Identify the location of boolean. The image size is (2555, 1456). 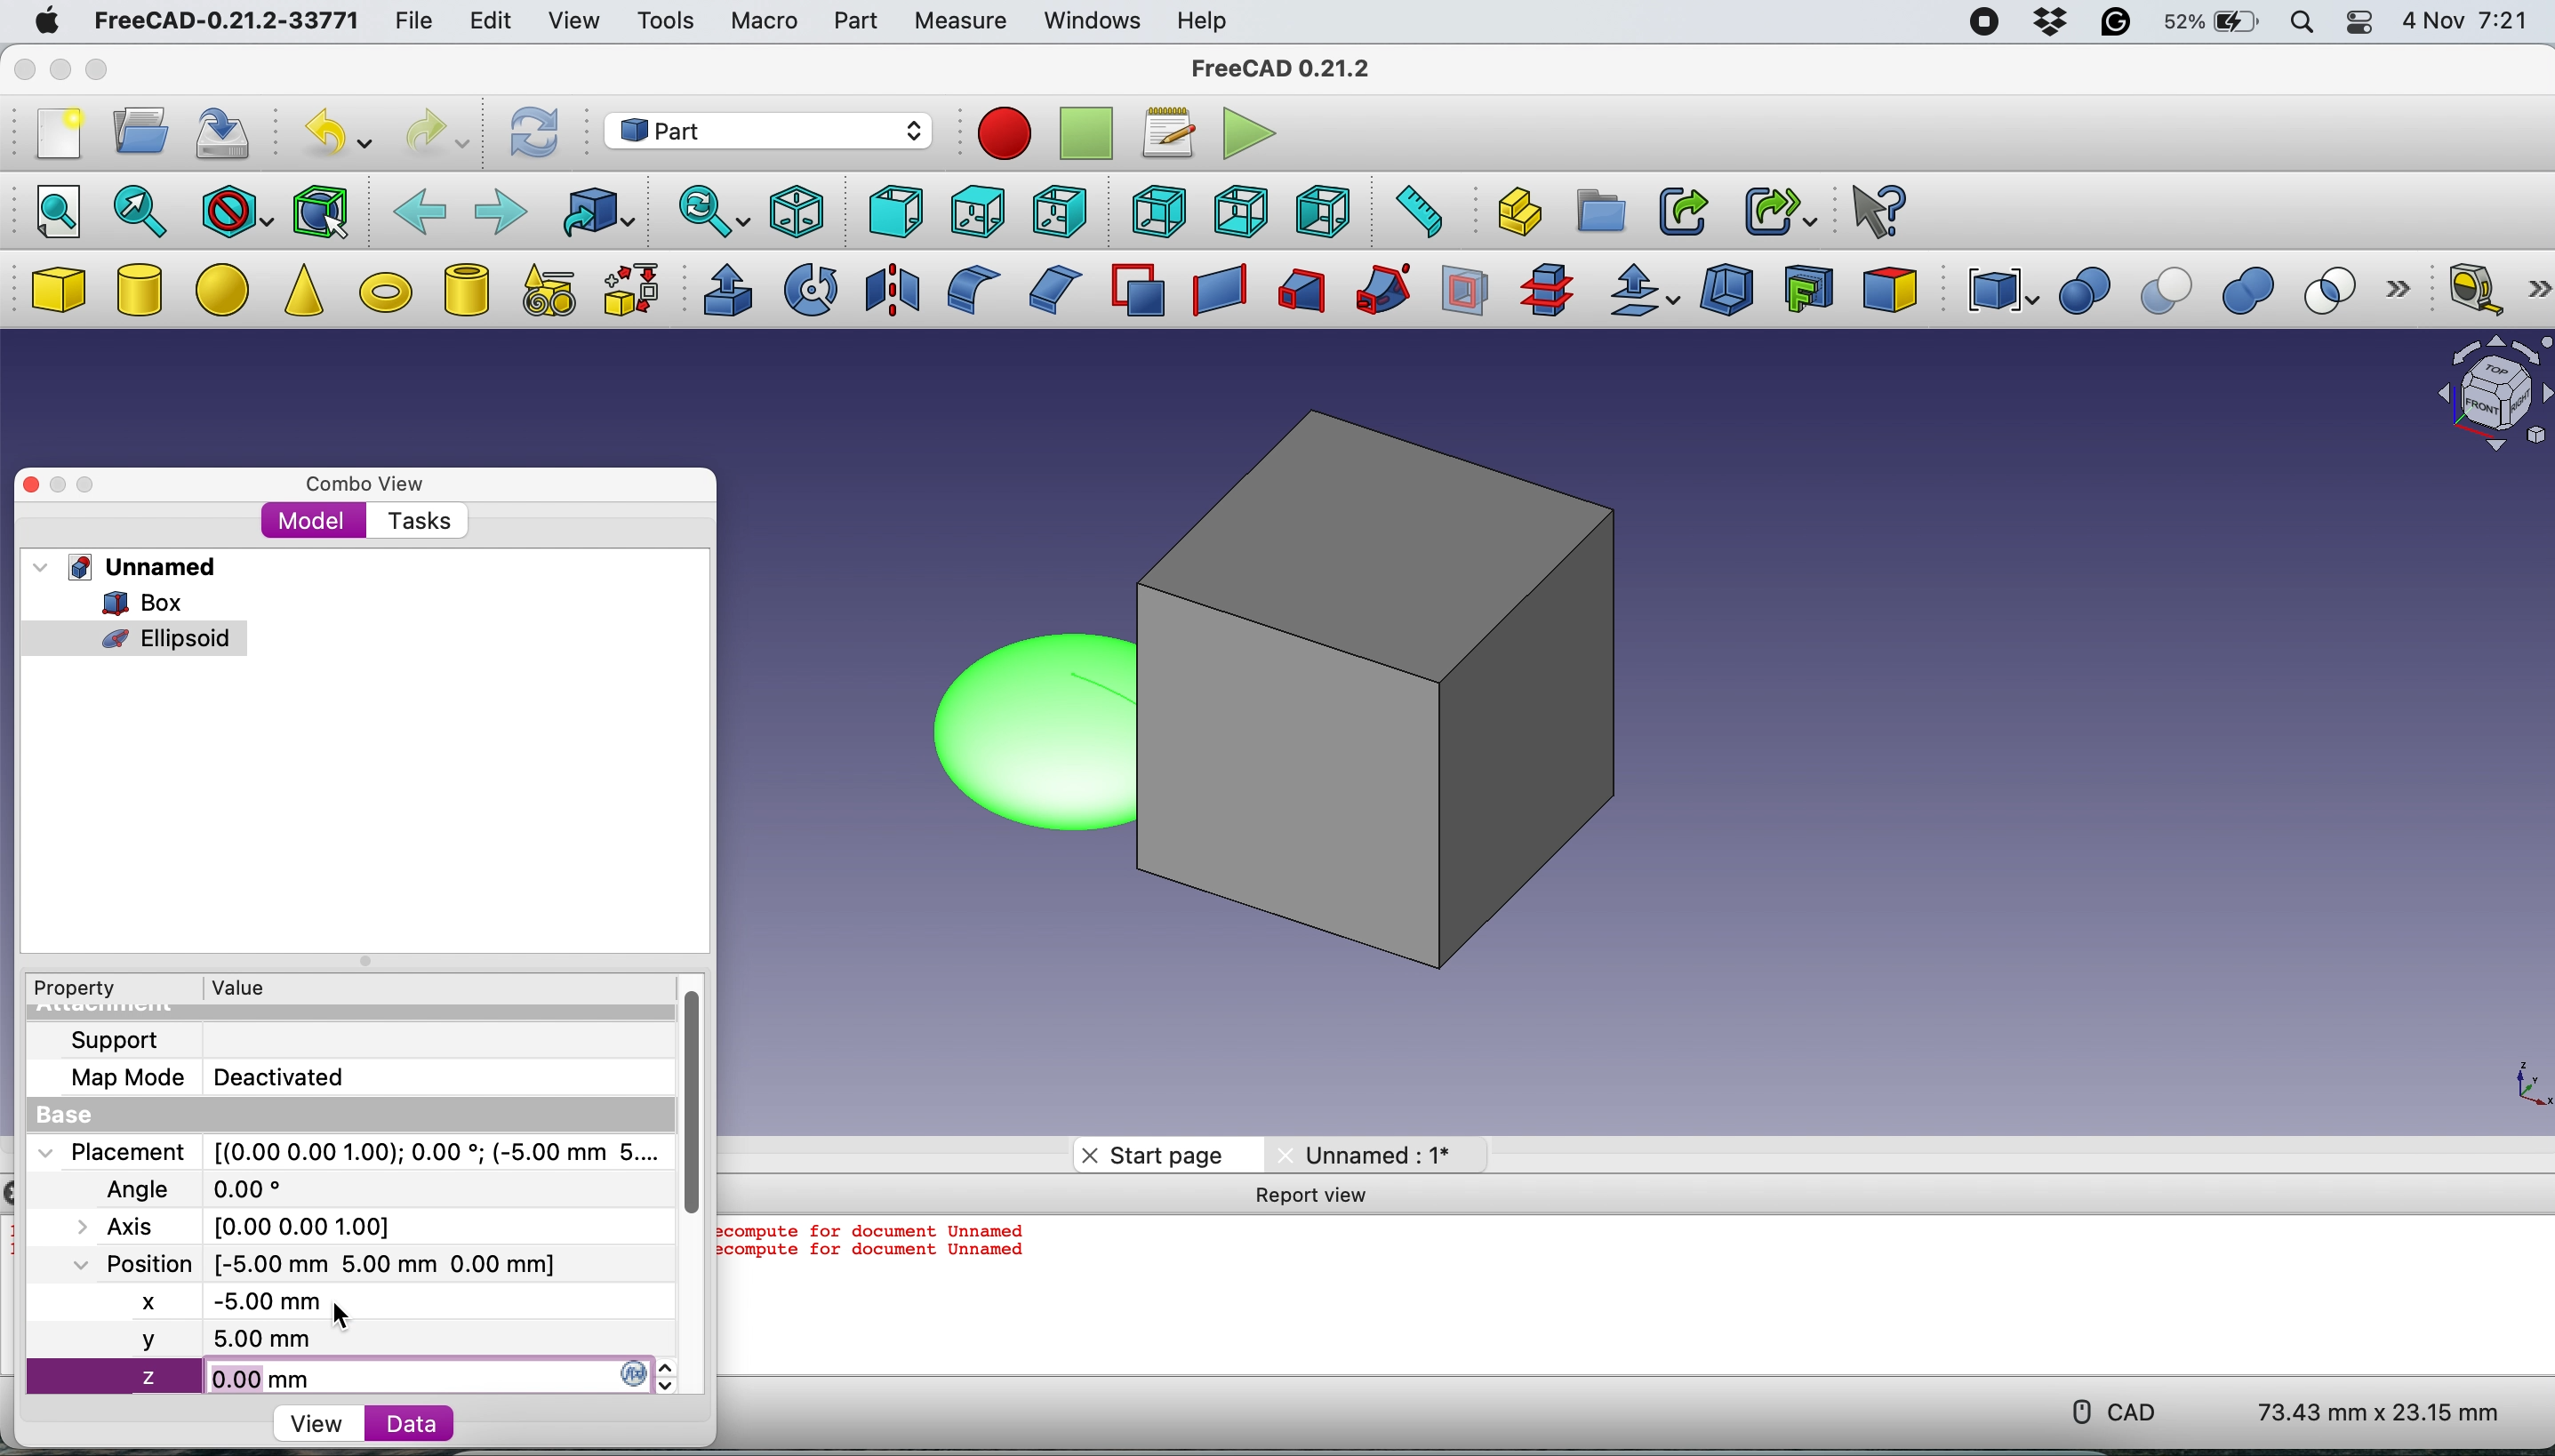
(2084, 292).